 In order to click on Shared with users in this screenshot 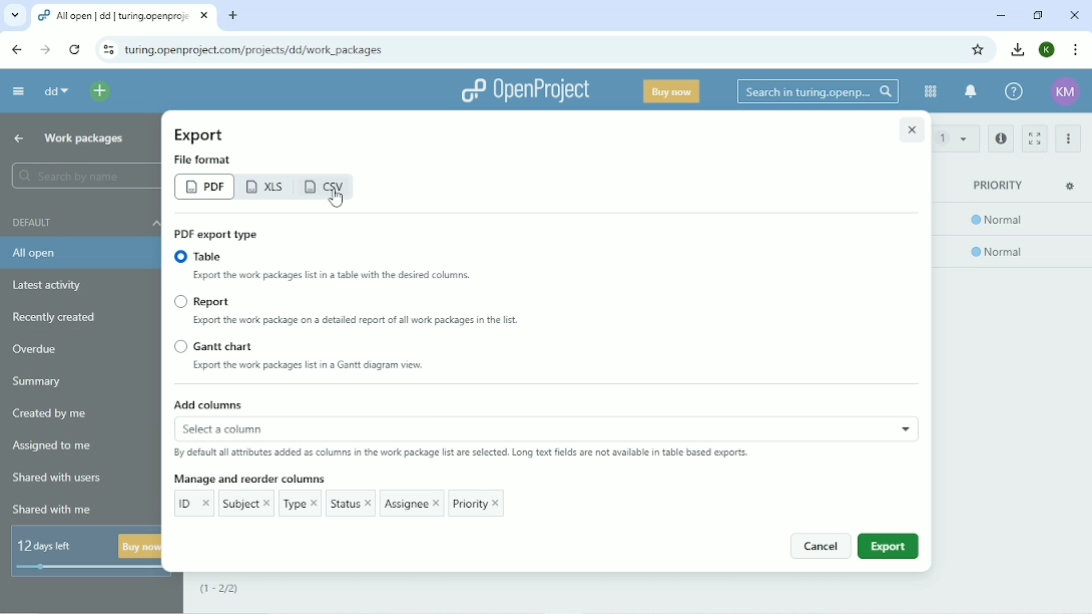, I will do `click(58, 480)`.